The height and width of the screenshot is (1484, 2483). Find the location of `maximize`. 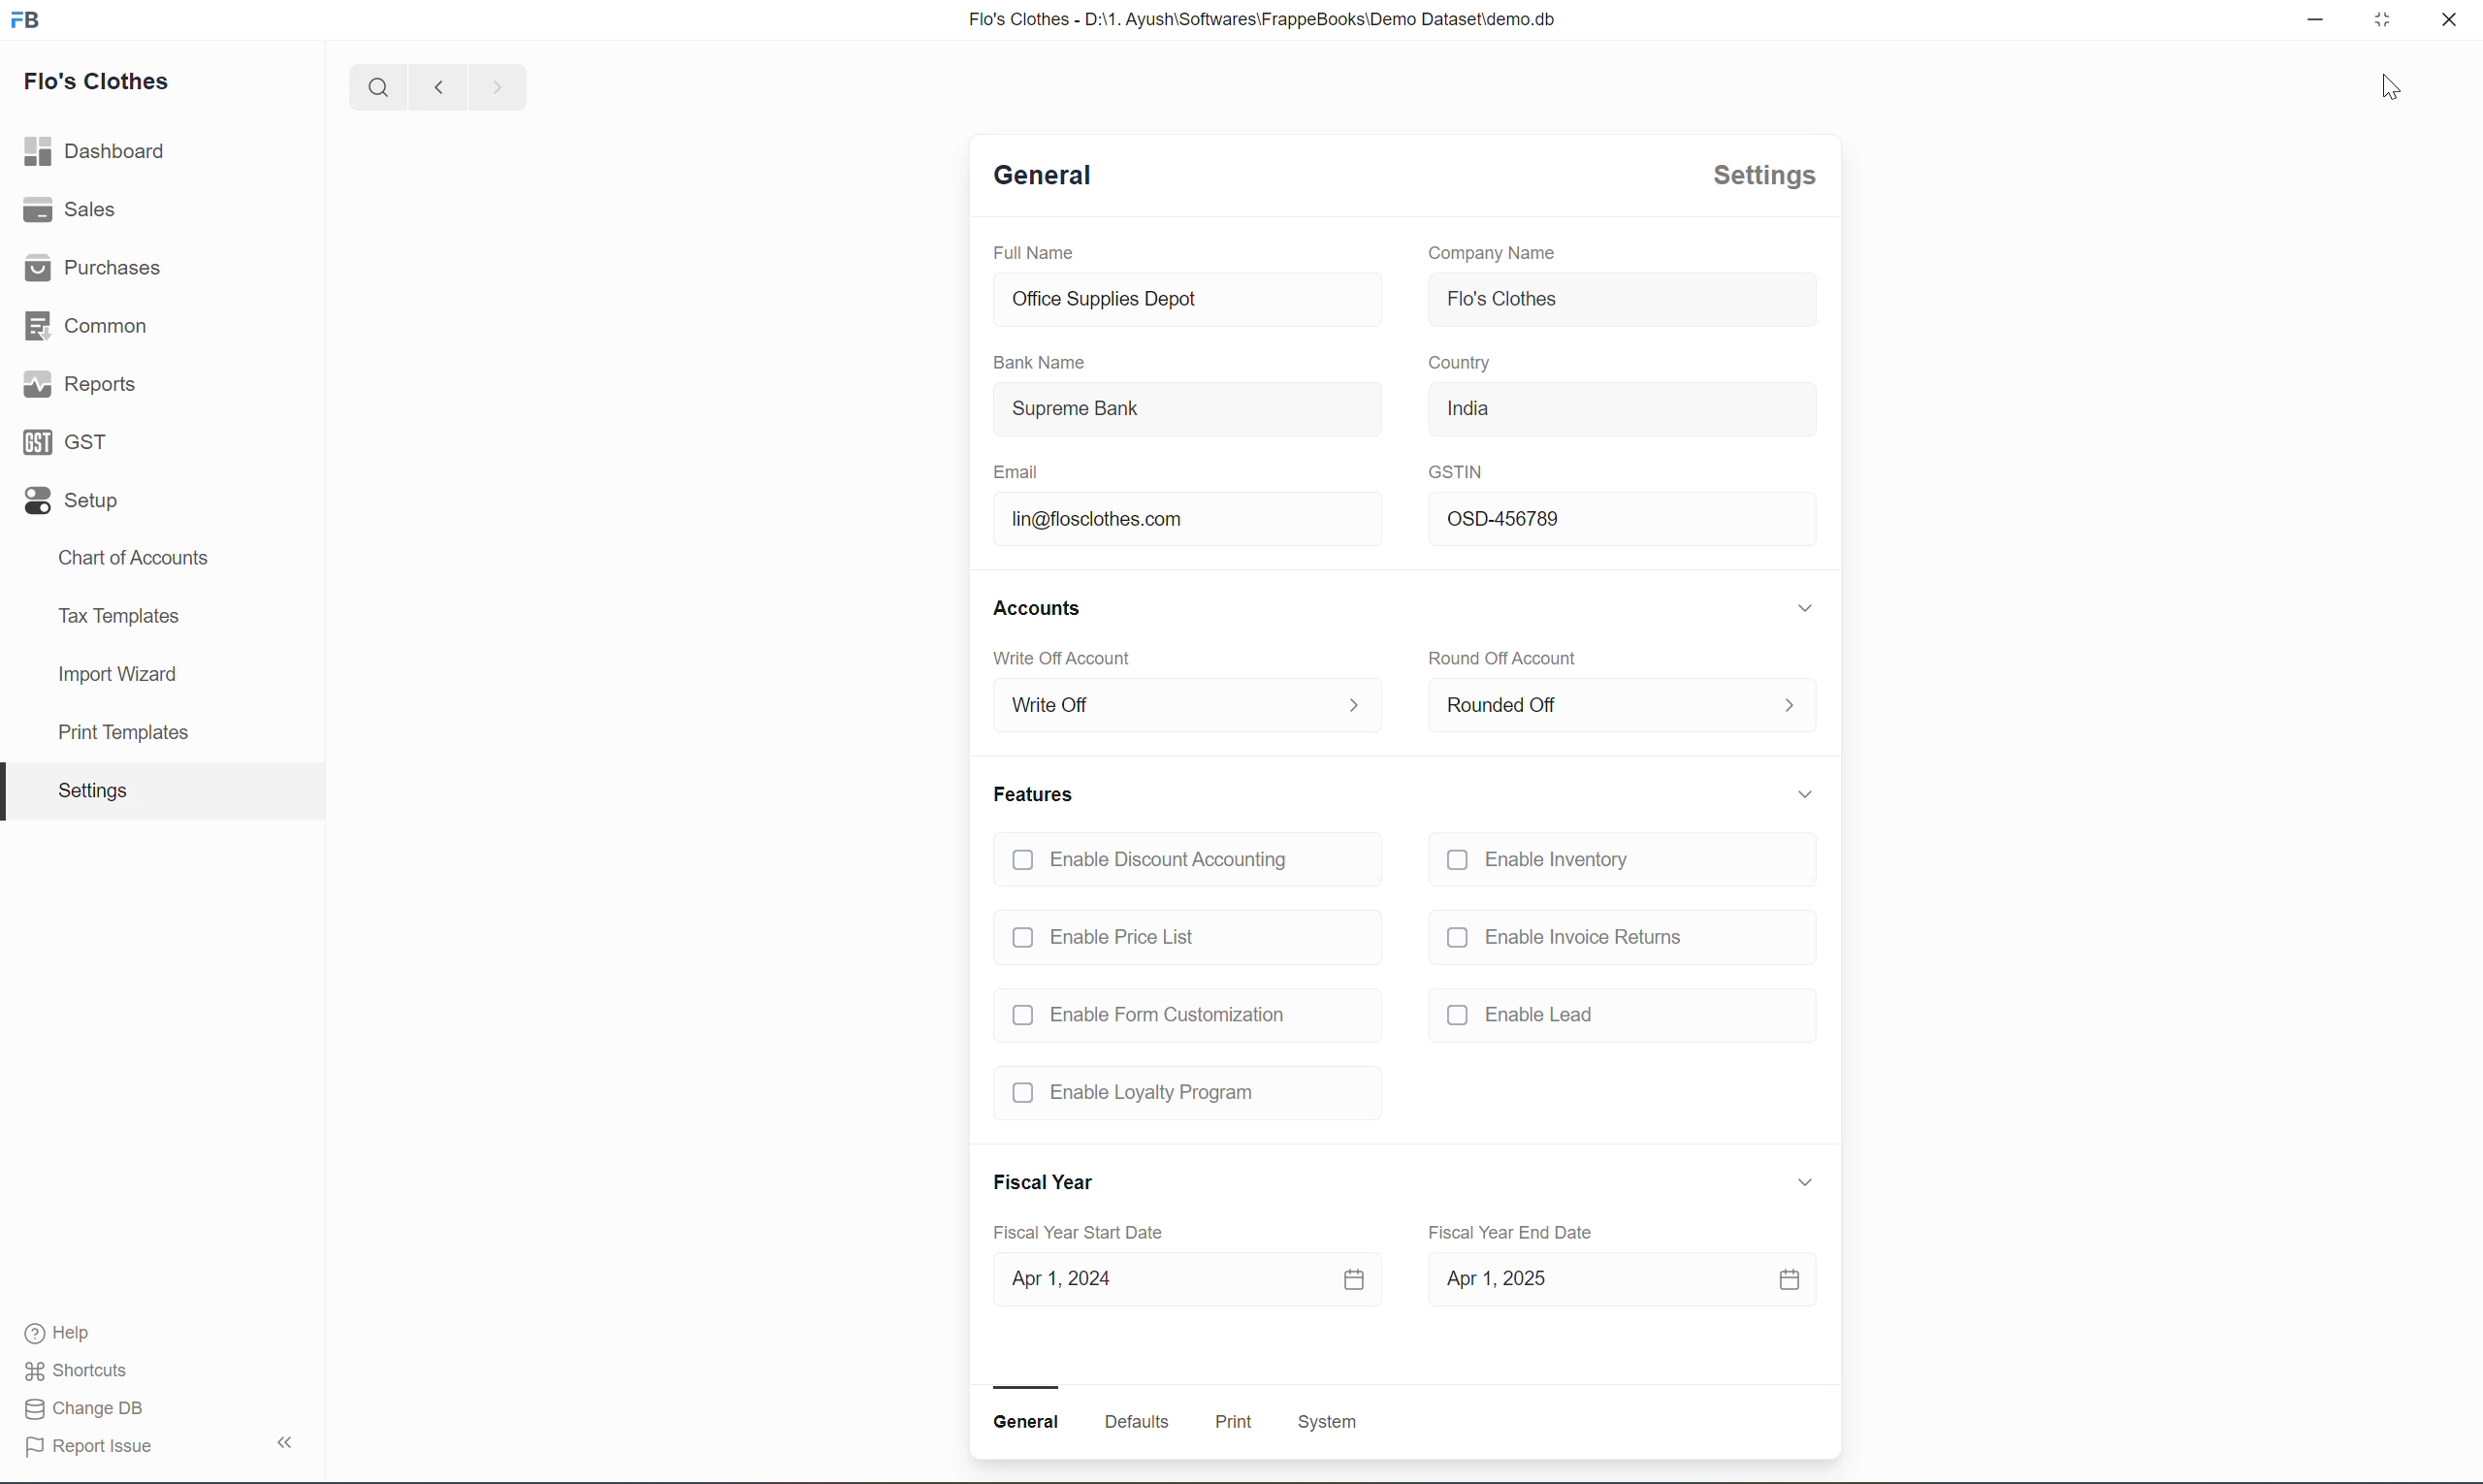

maximize is located at coordinates (2383, 17).